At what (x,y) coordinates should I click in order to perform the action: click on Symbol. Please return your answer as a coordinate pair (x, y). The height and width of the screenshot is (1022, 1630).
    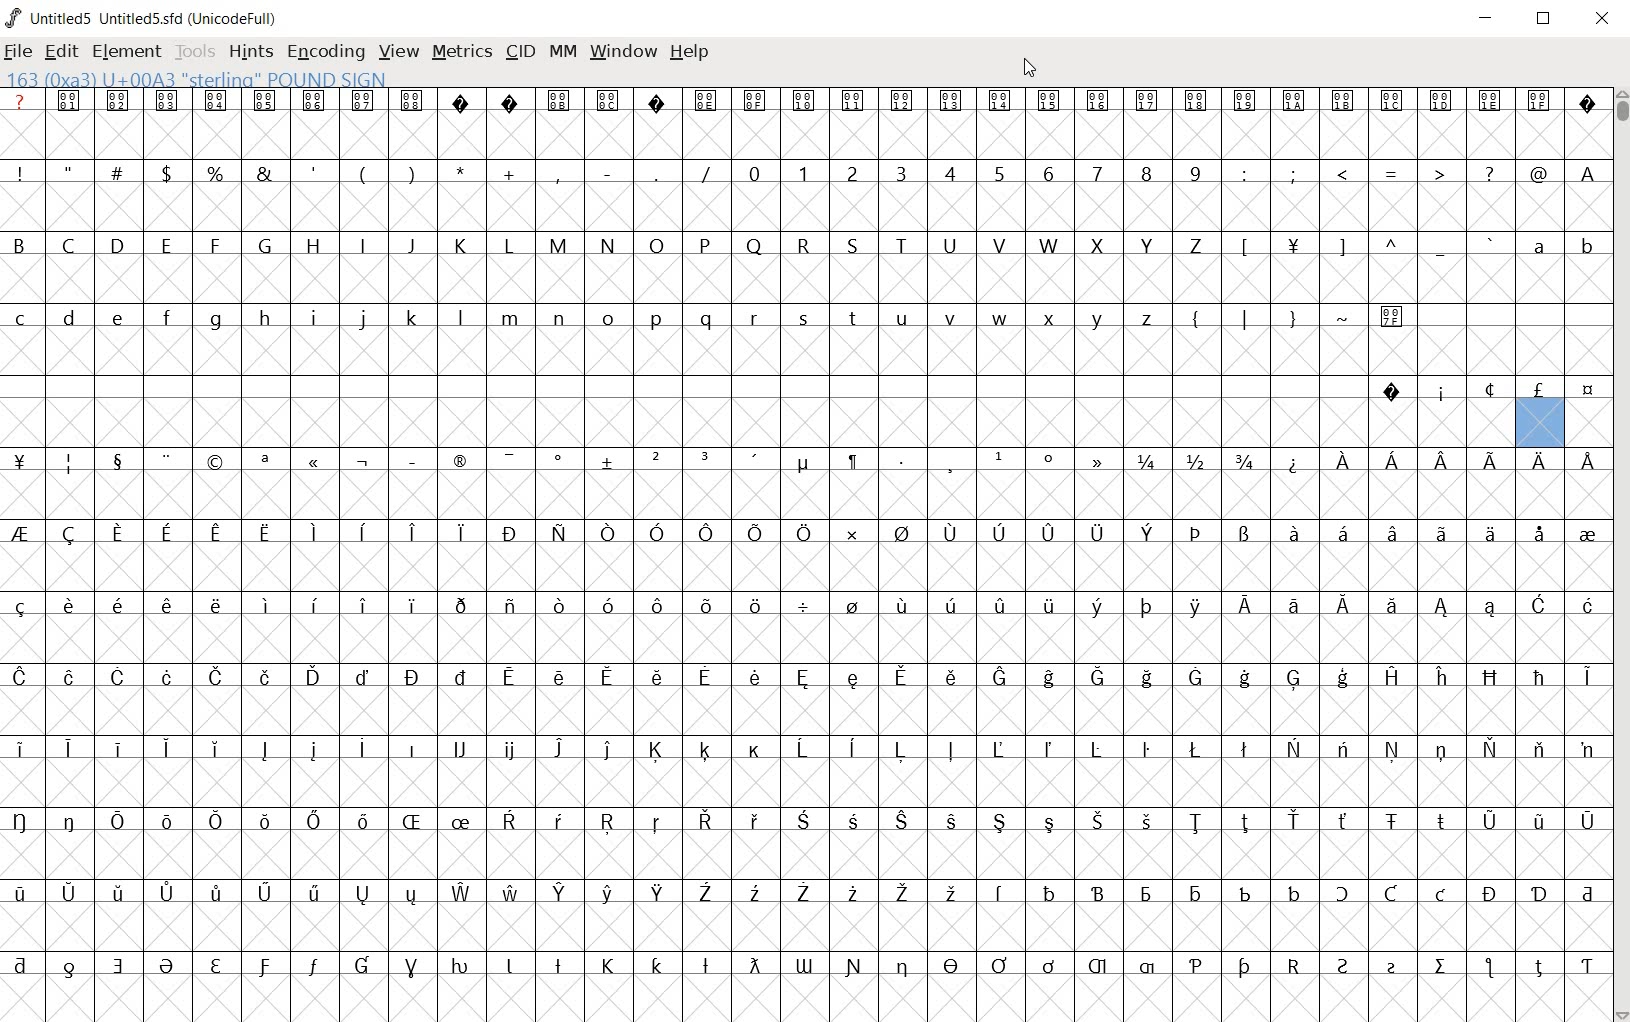
    Looking at the image, I should click on (70, 675).